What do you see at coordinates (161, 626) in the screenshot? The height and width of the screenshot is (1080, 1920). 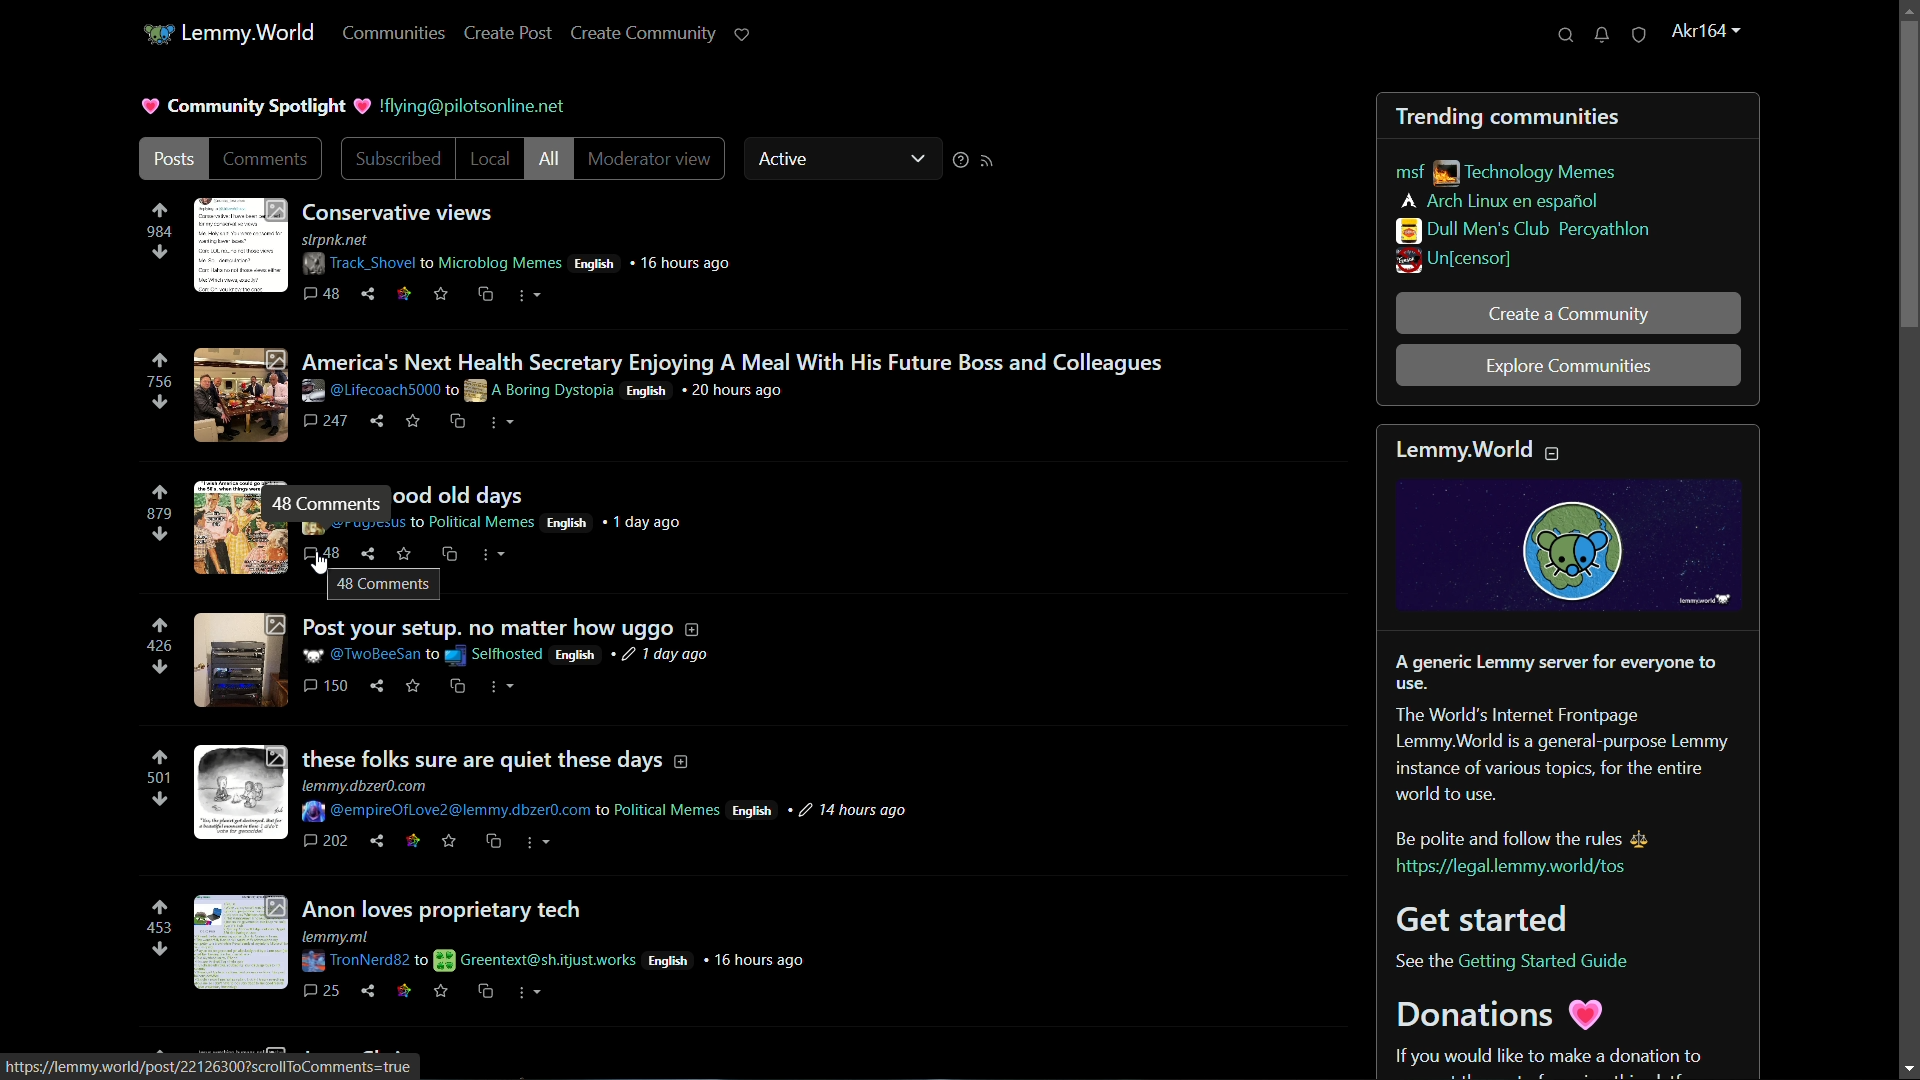 I see `upvote` at bounding box center [161, 626].